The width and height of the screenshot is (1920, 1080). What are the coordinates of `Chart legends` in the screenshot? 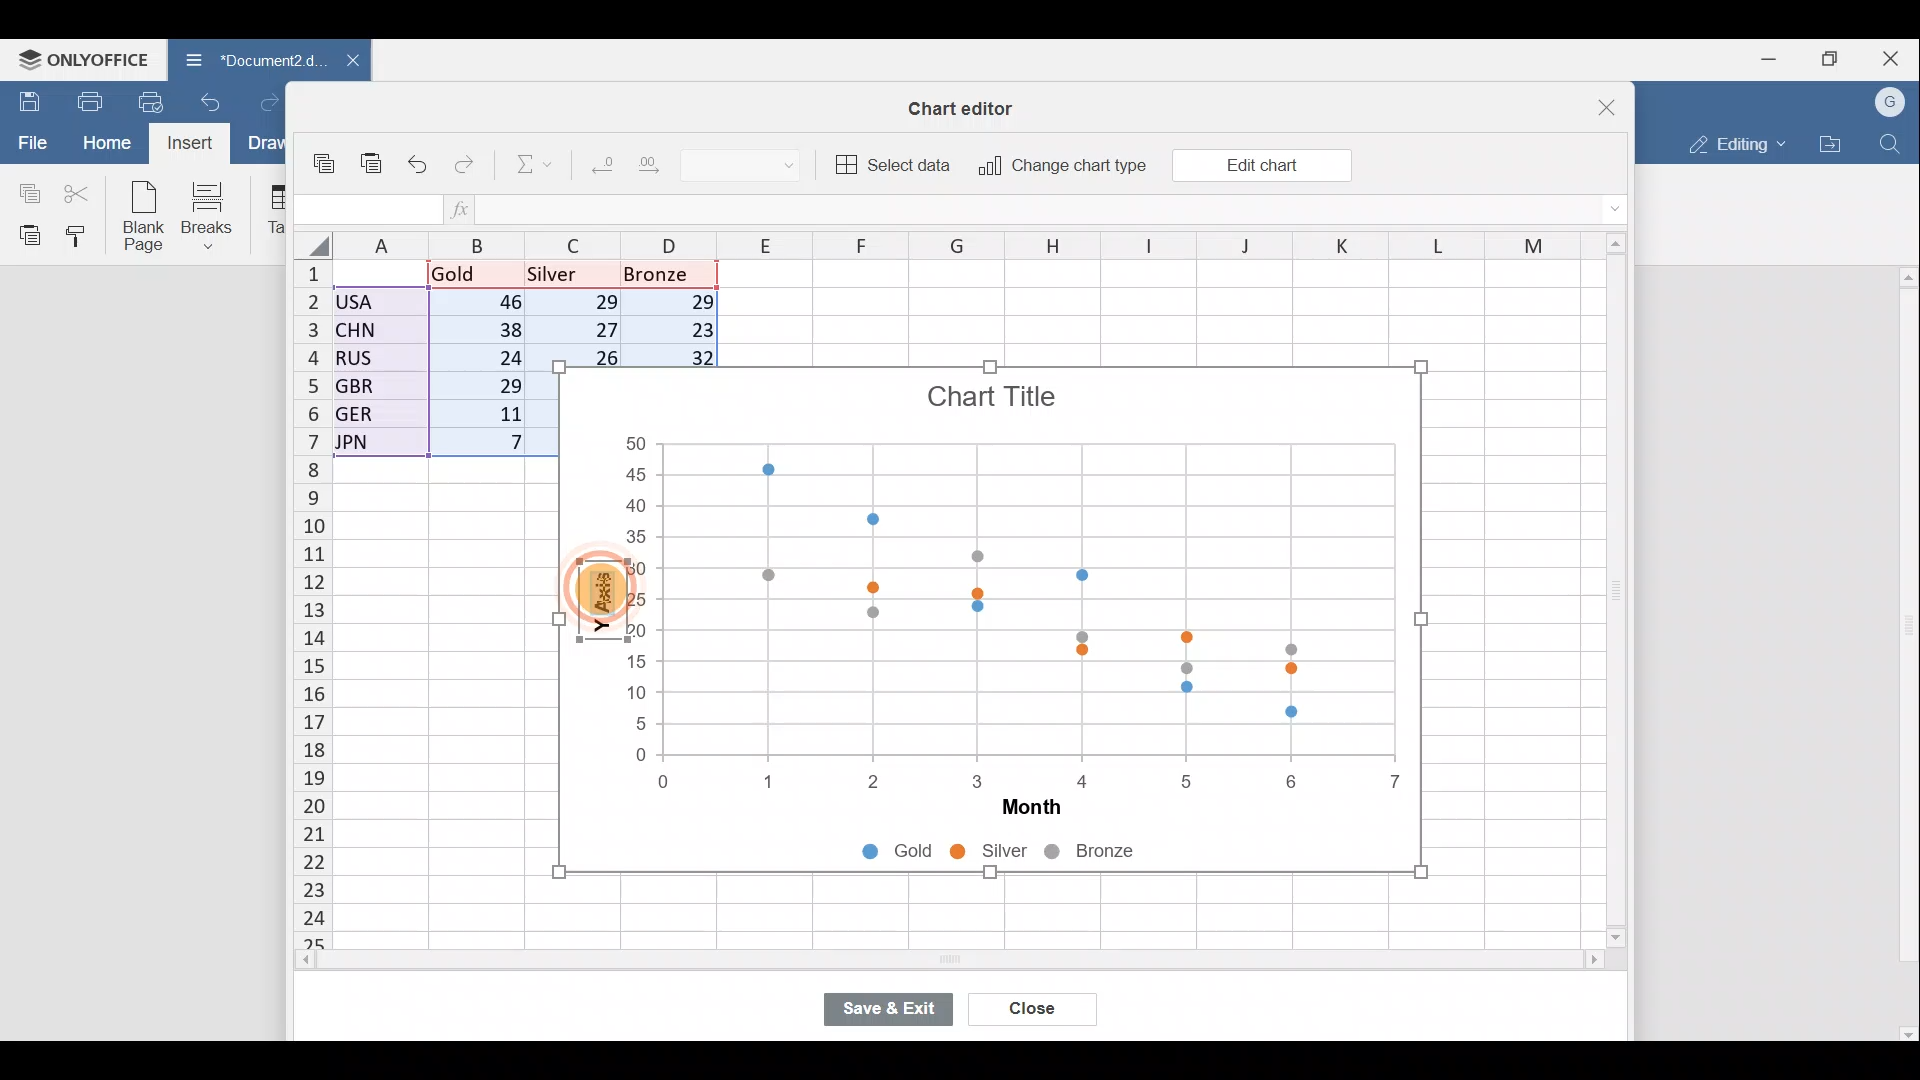 It's located at (1030, 854).